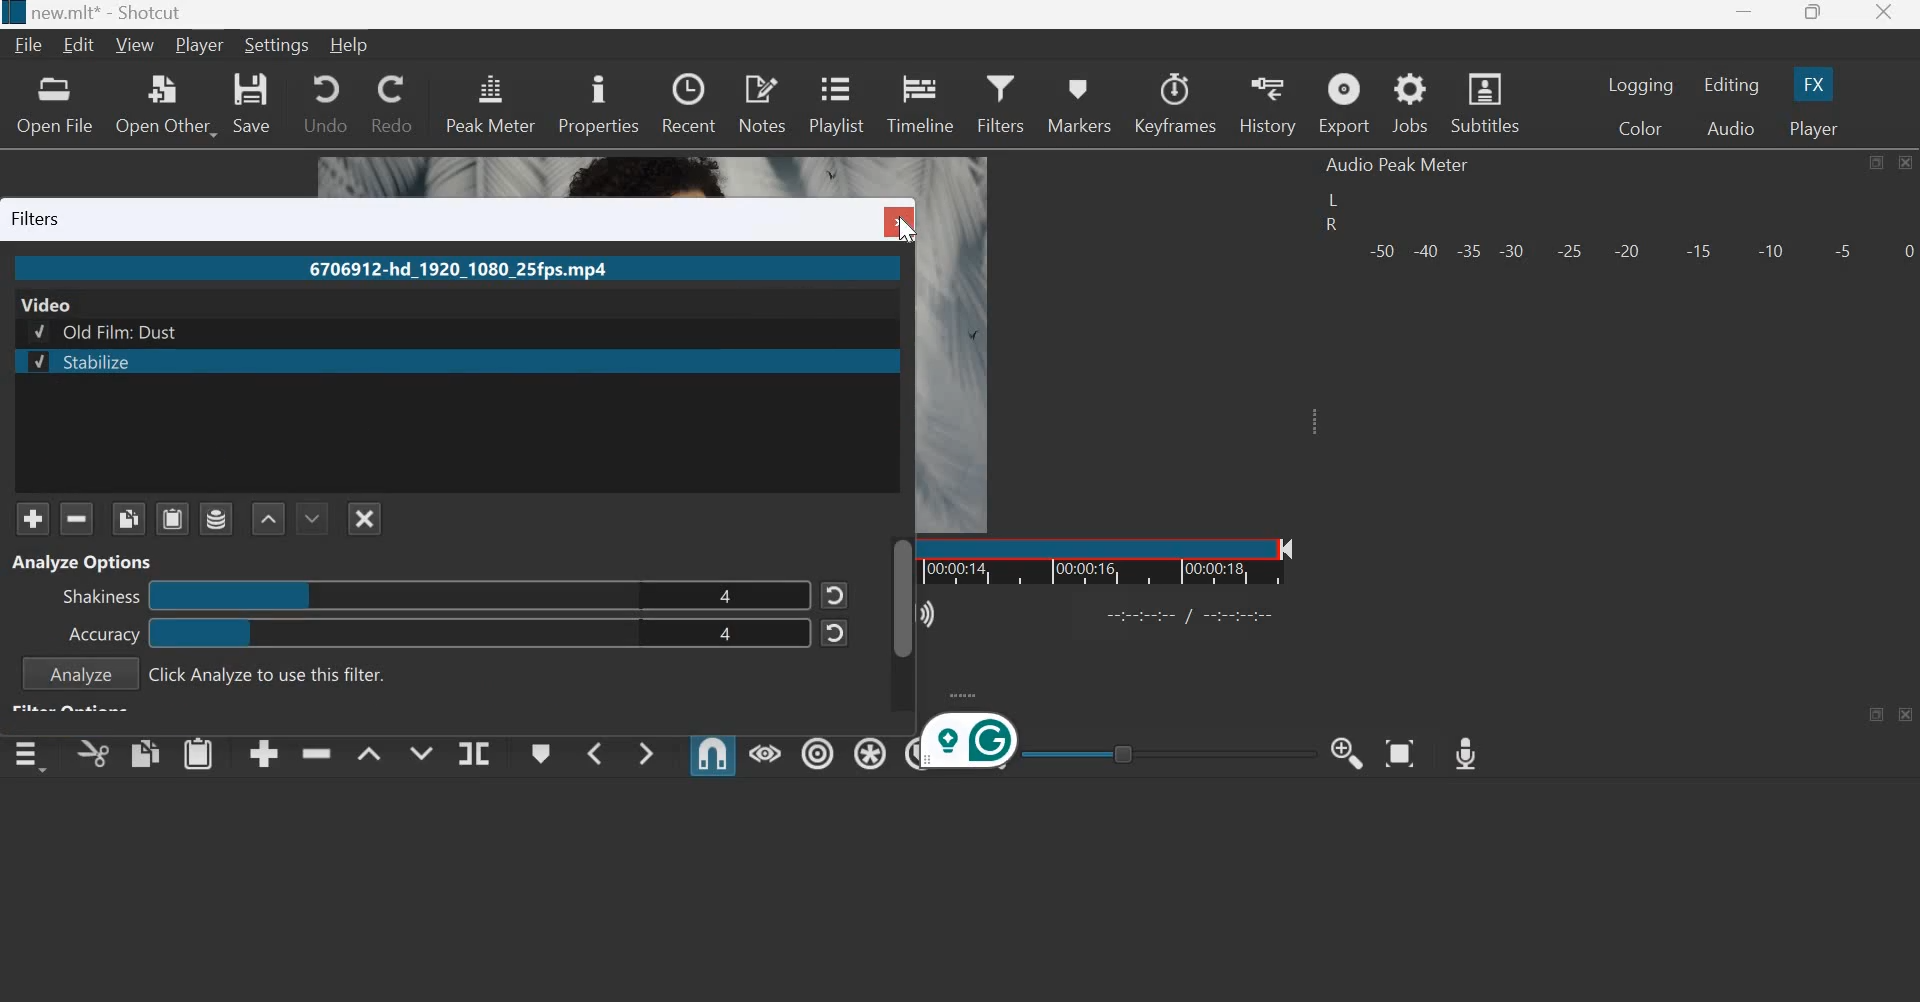 The height and width of the screenshot is (1002, 1920). Describe the element at coordinates (134, 47) in the screenshot. I see `View` at that location.